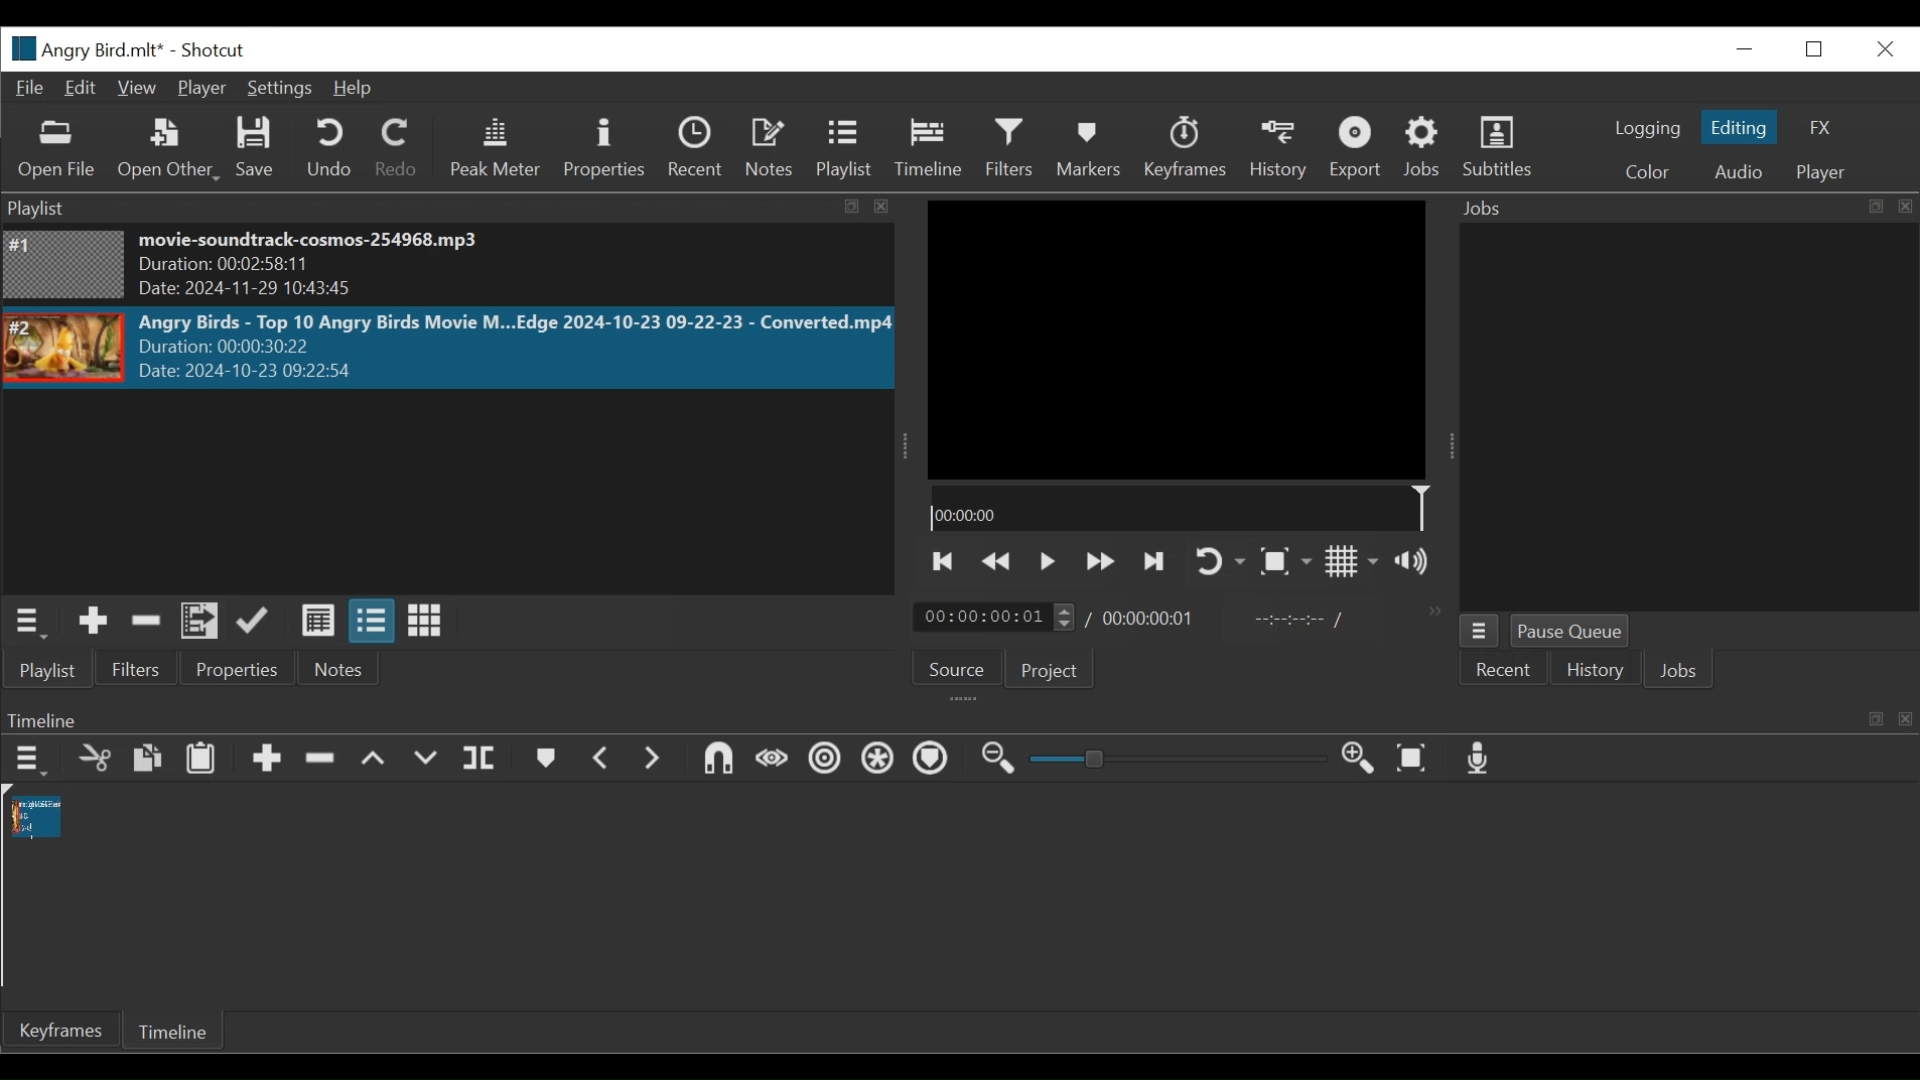 The height and width of the screenshot is (1080, 1920). Describe the element at coordinates (1682, 670) in the screenshot. I see `Jobs` at that location.